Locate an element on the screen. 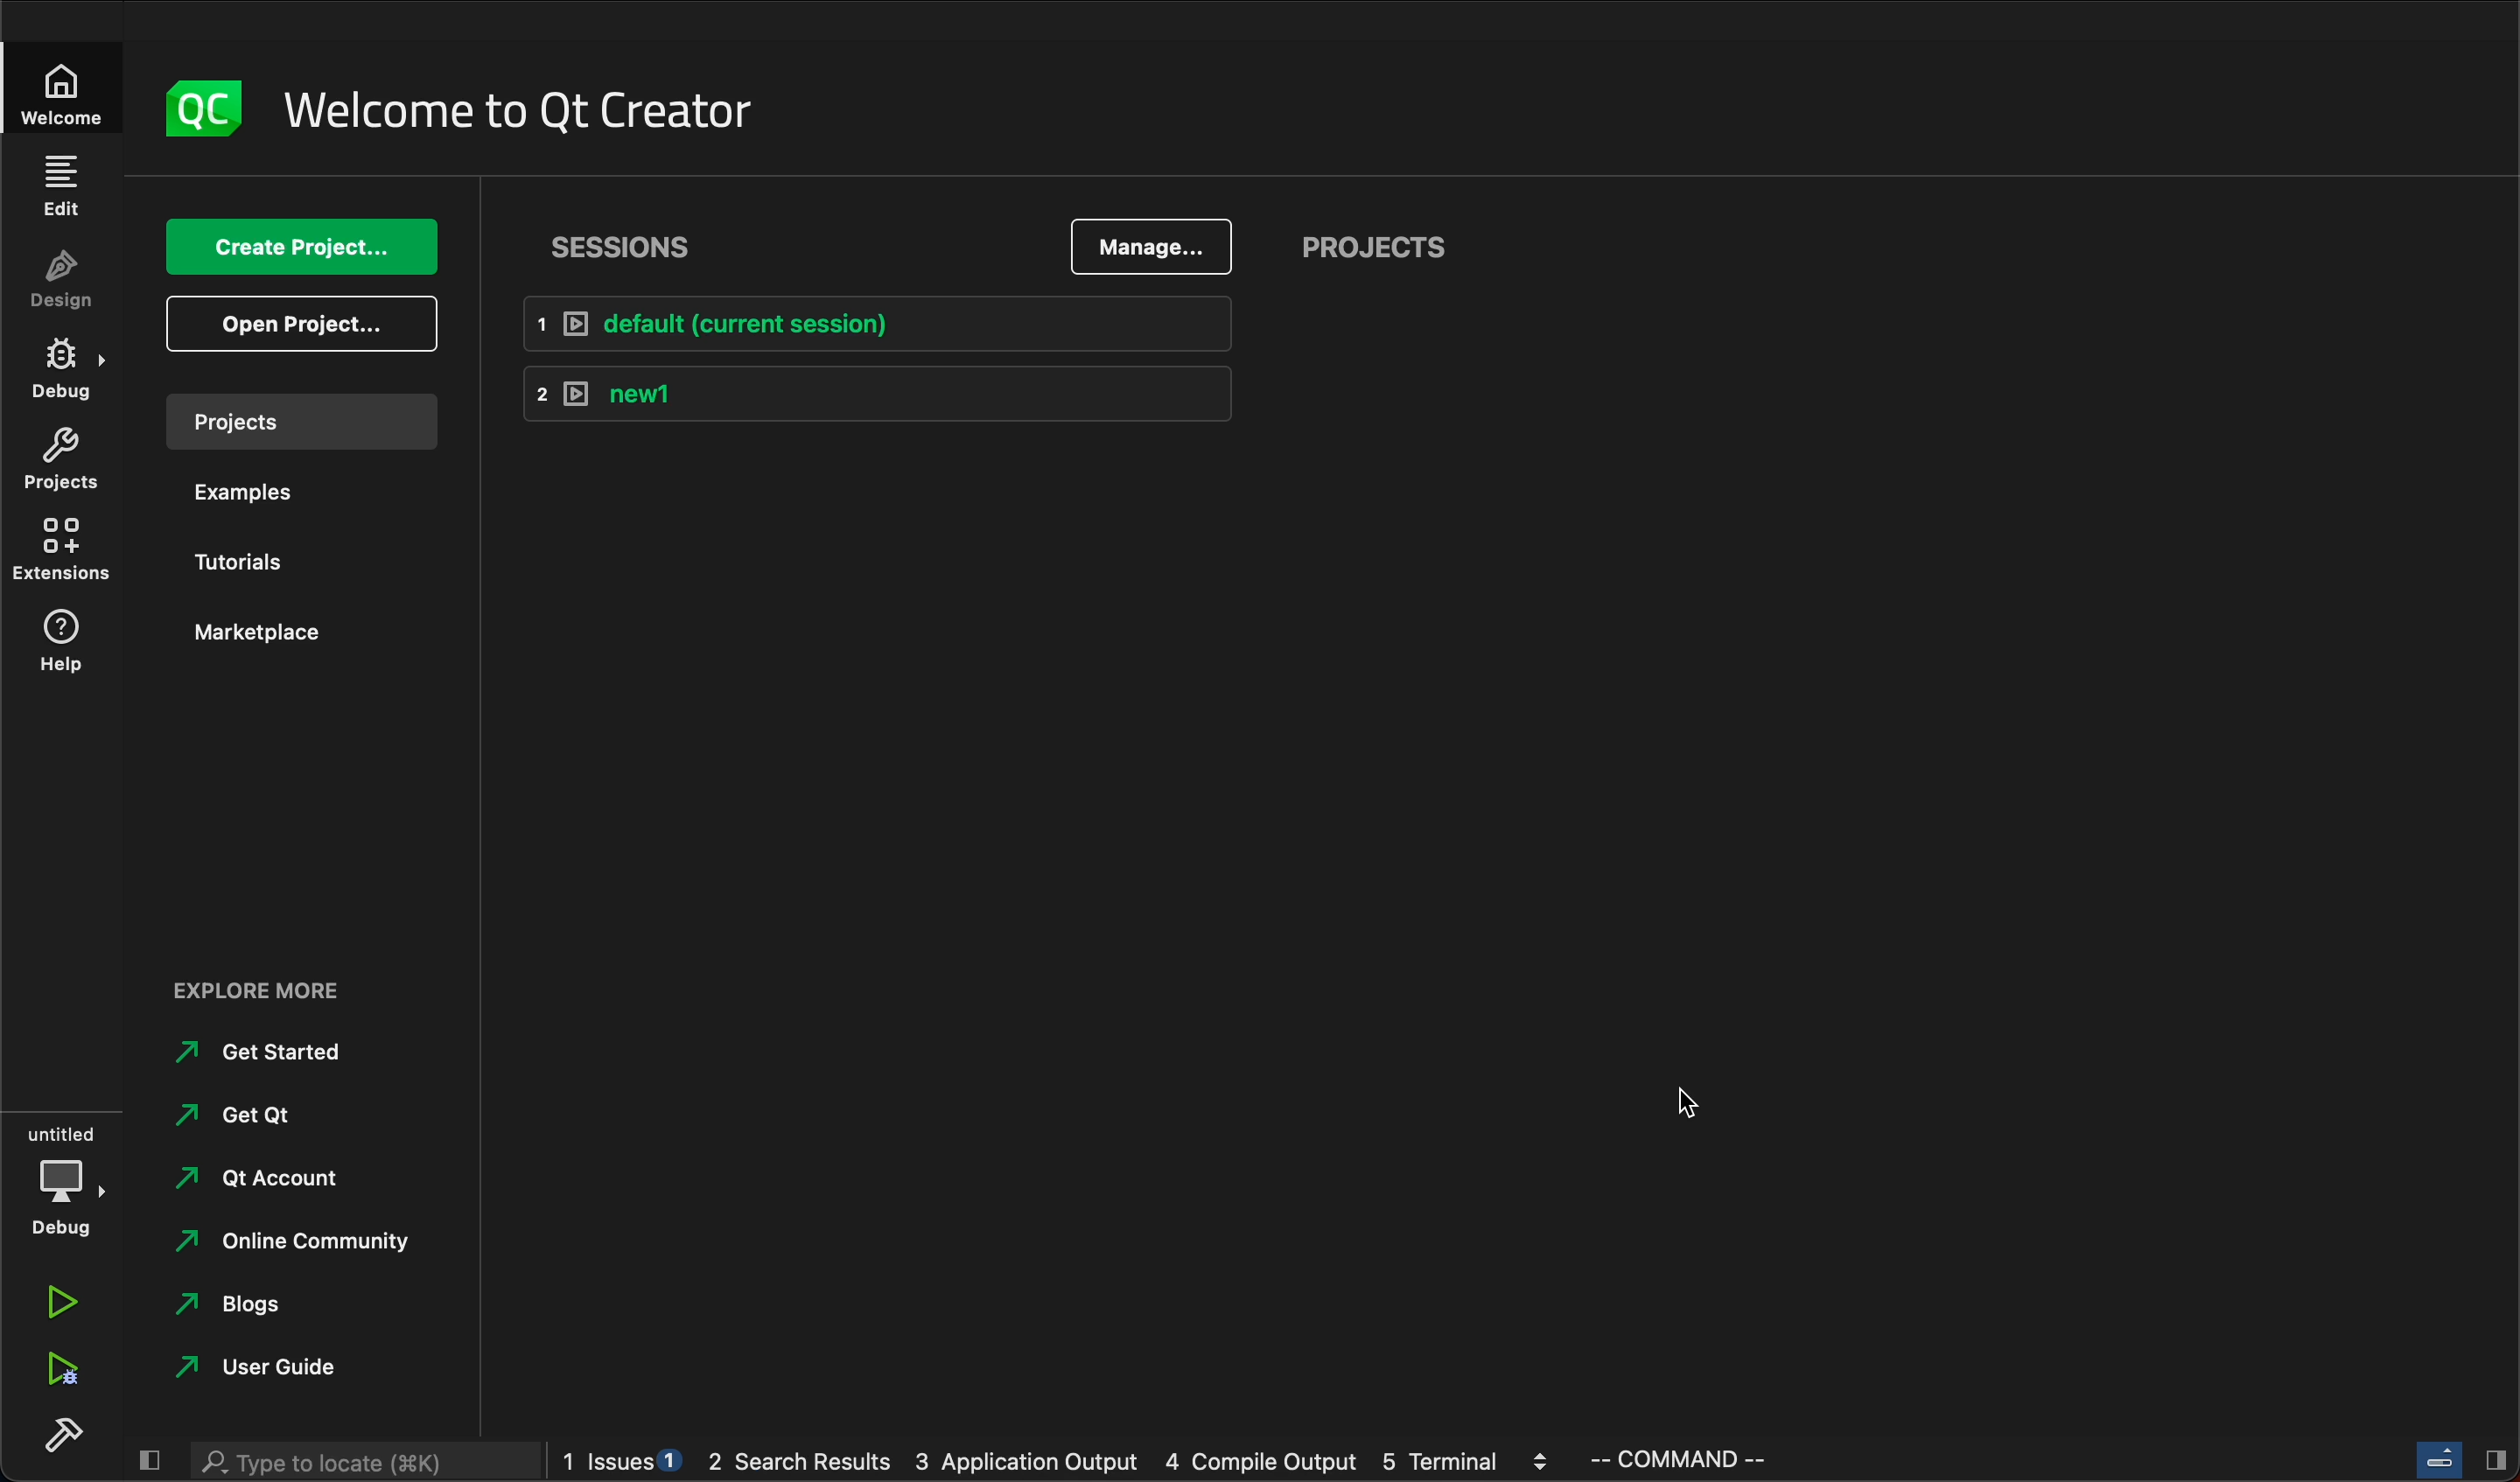  welcome is located at coordinates (60, 90).